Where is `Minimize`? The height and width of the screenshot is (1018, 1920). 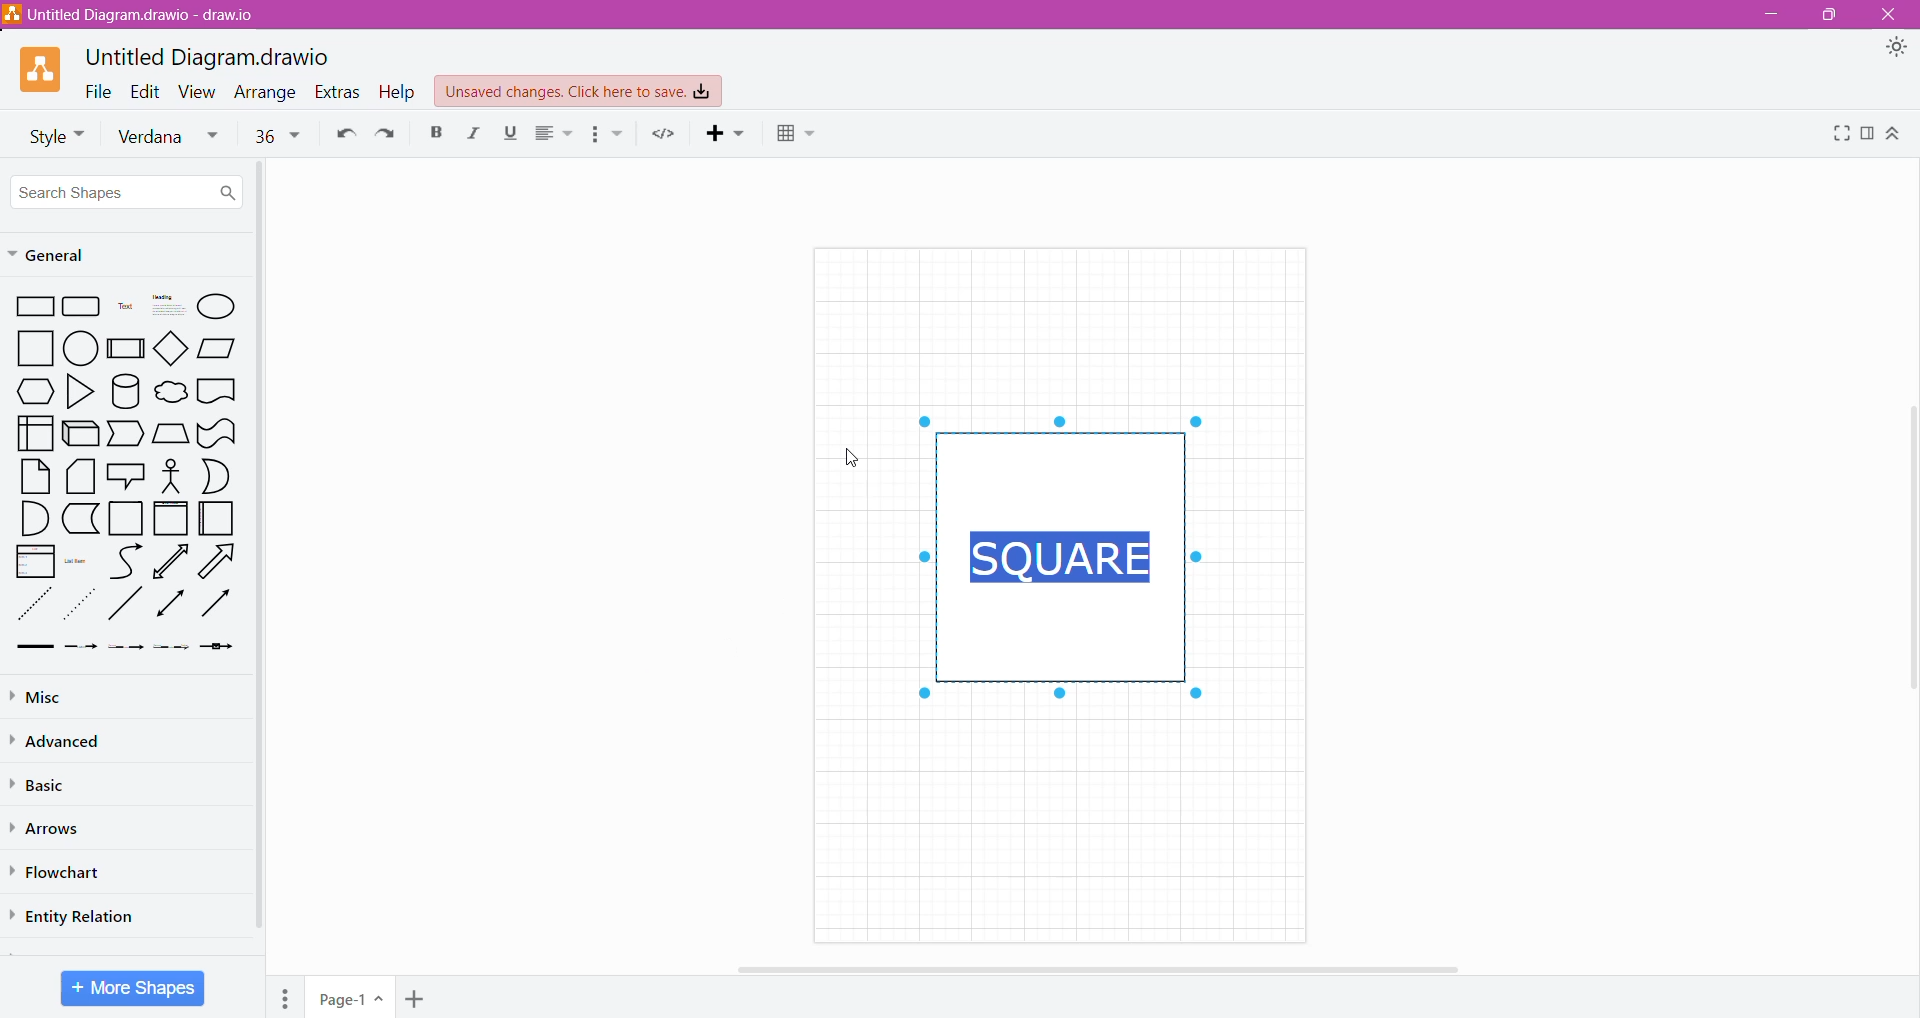
Minimize is located at coordinates (1777, 16).